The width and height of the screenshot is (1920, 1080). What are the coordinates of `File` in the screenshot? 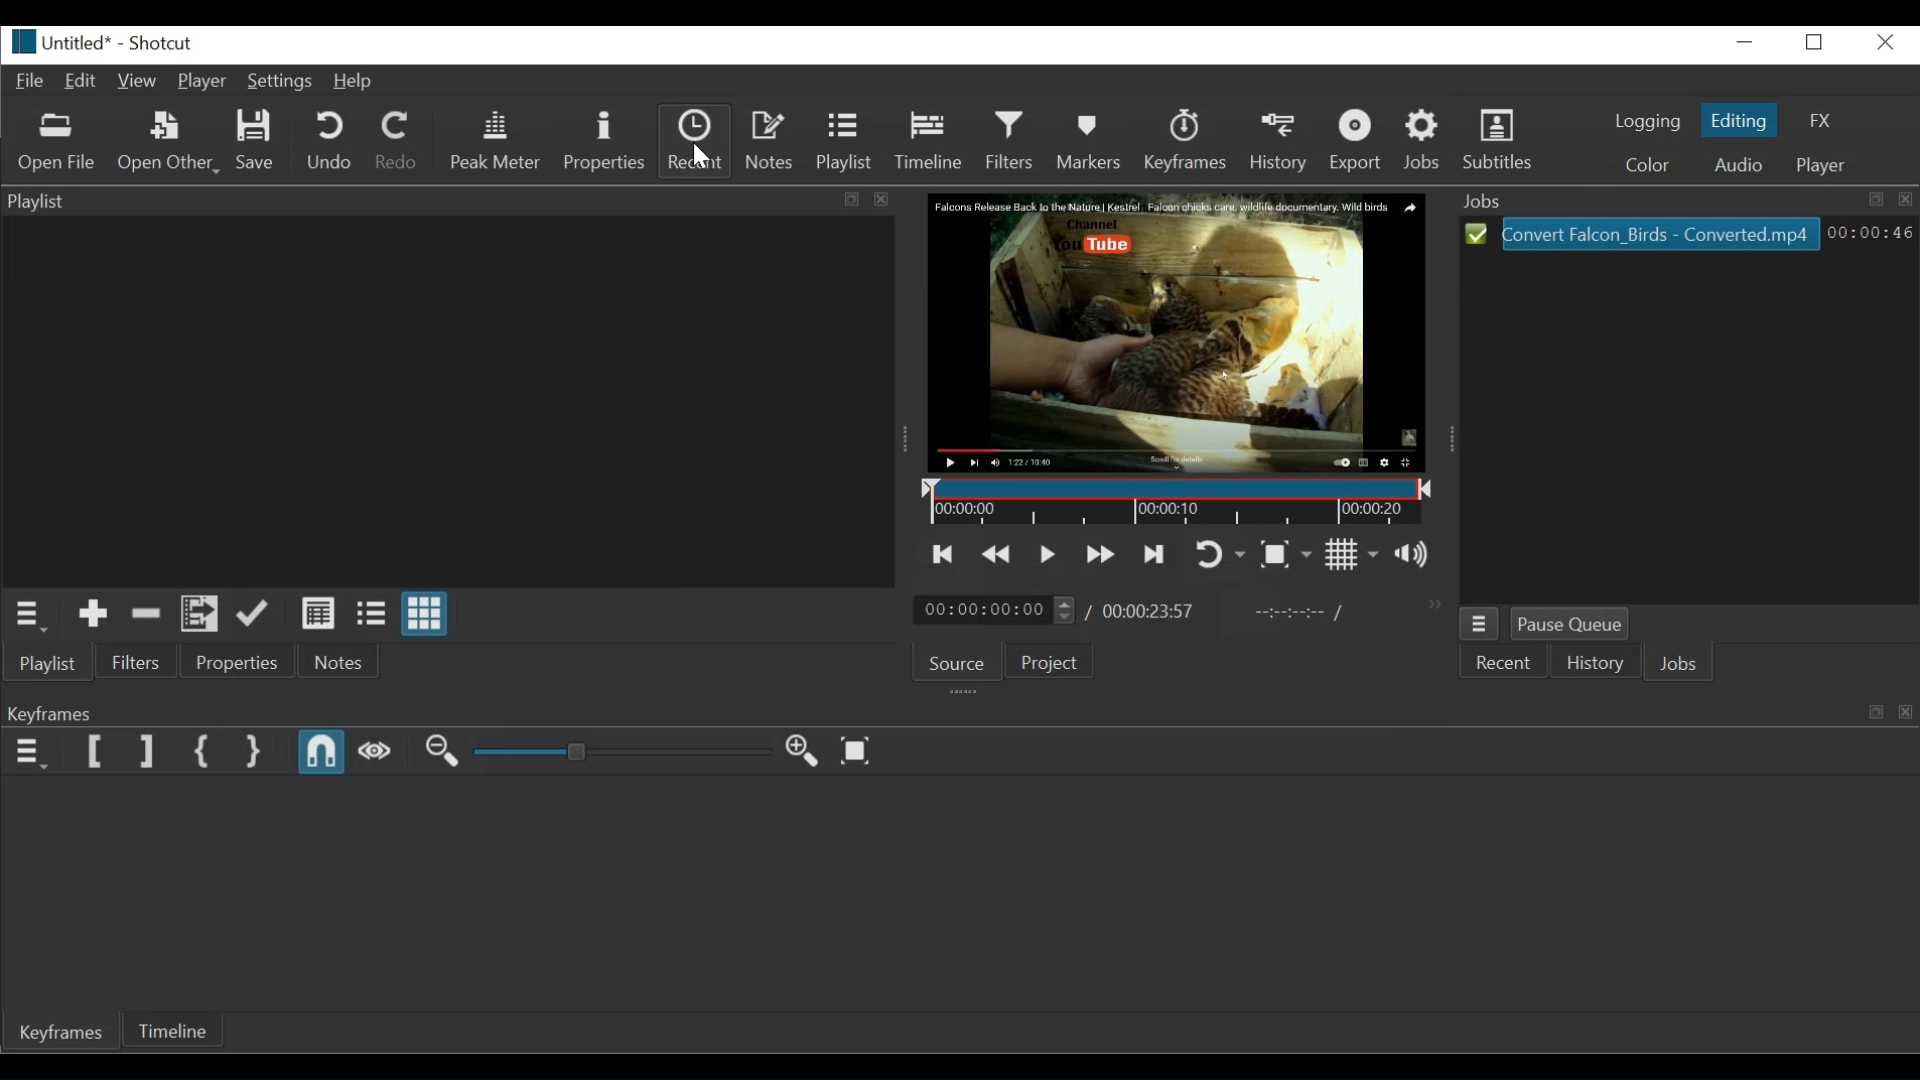 It's located at (29, 82).